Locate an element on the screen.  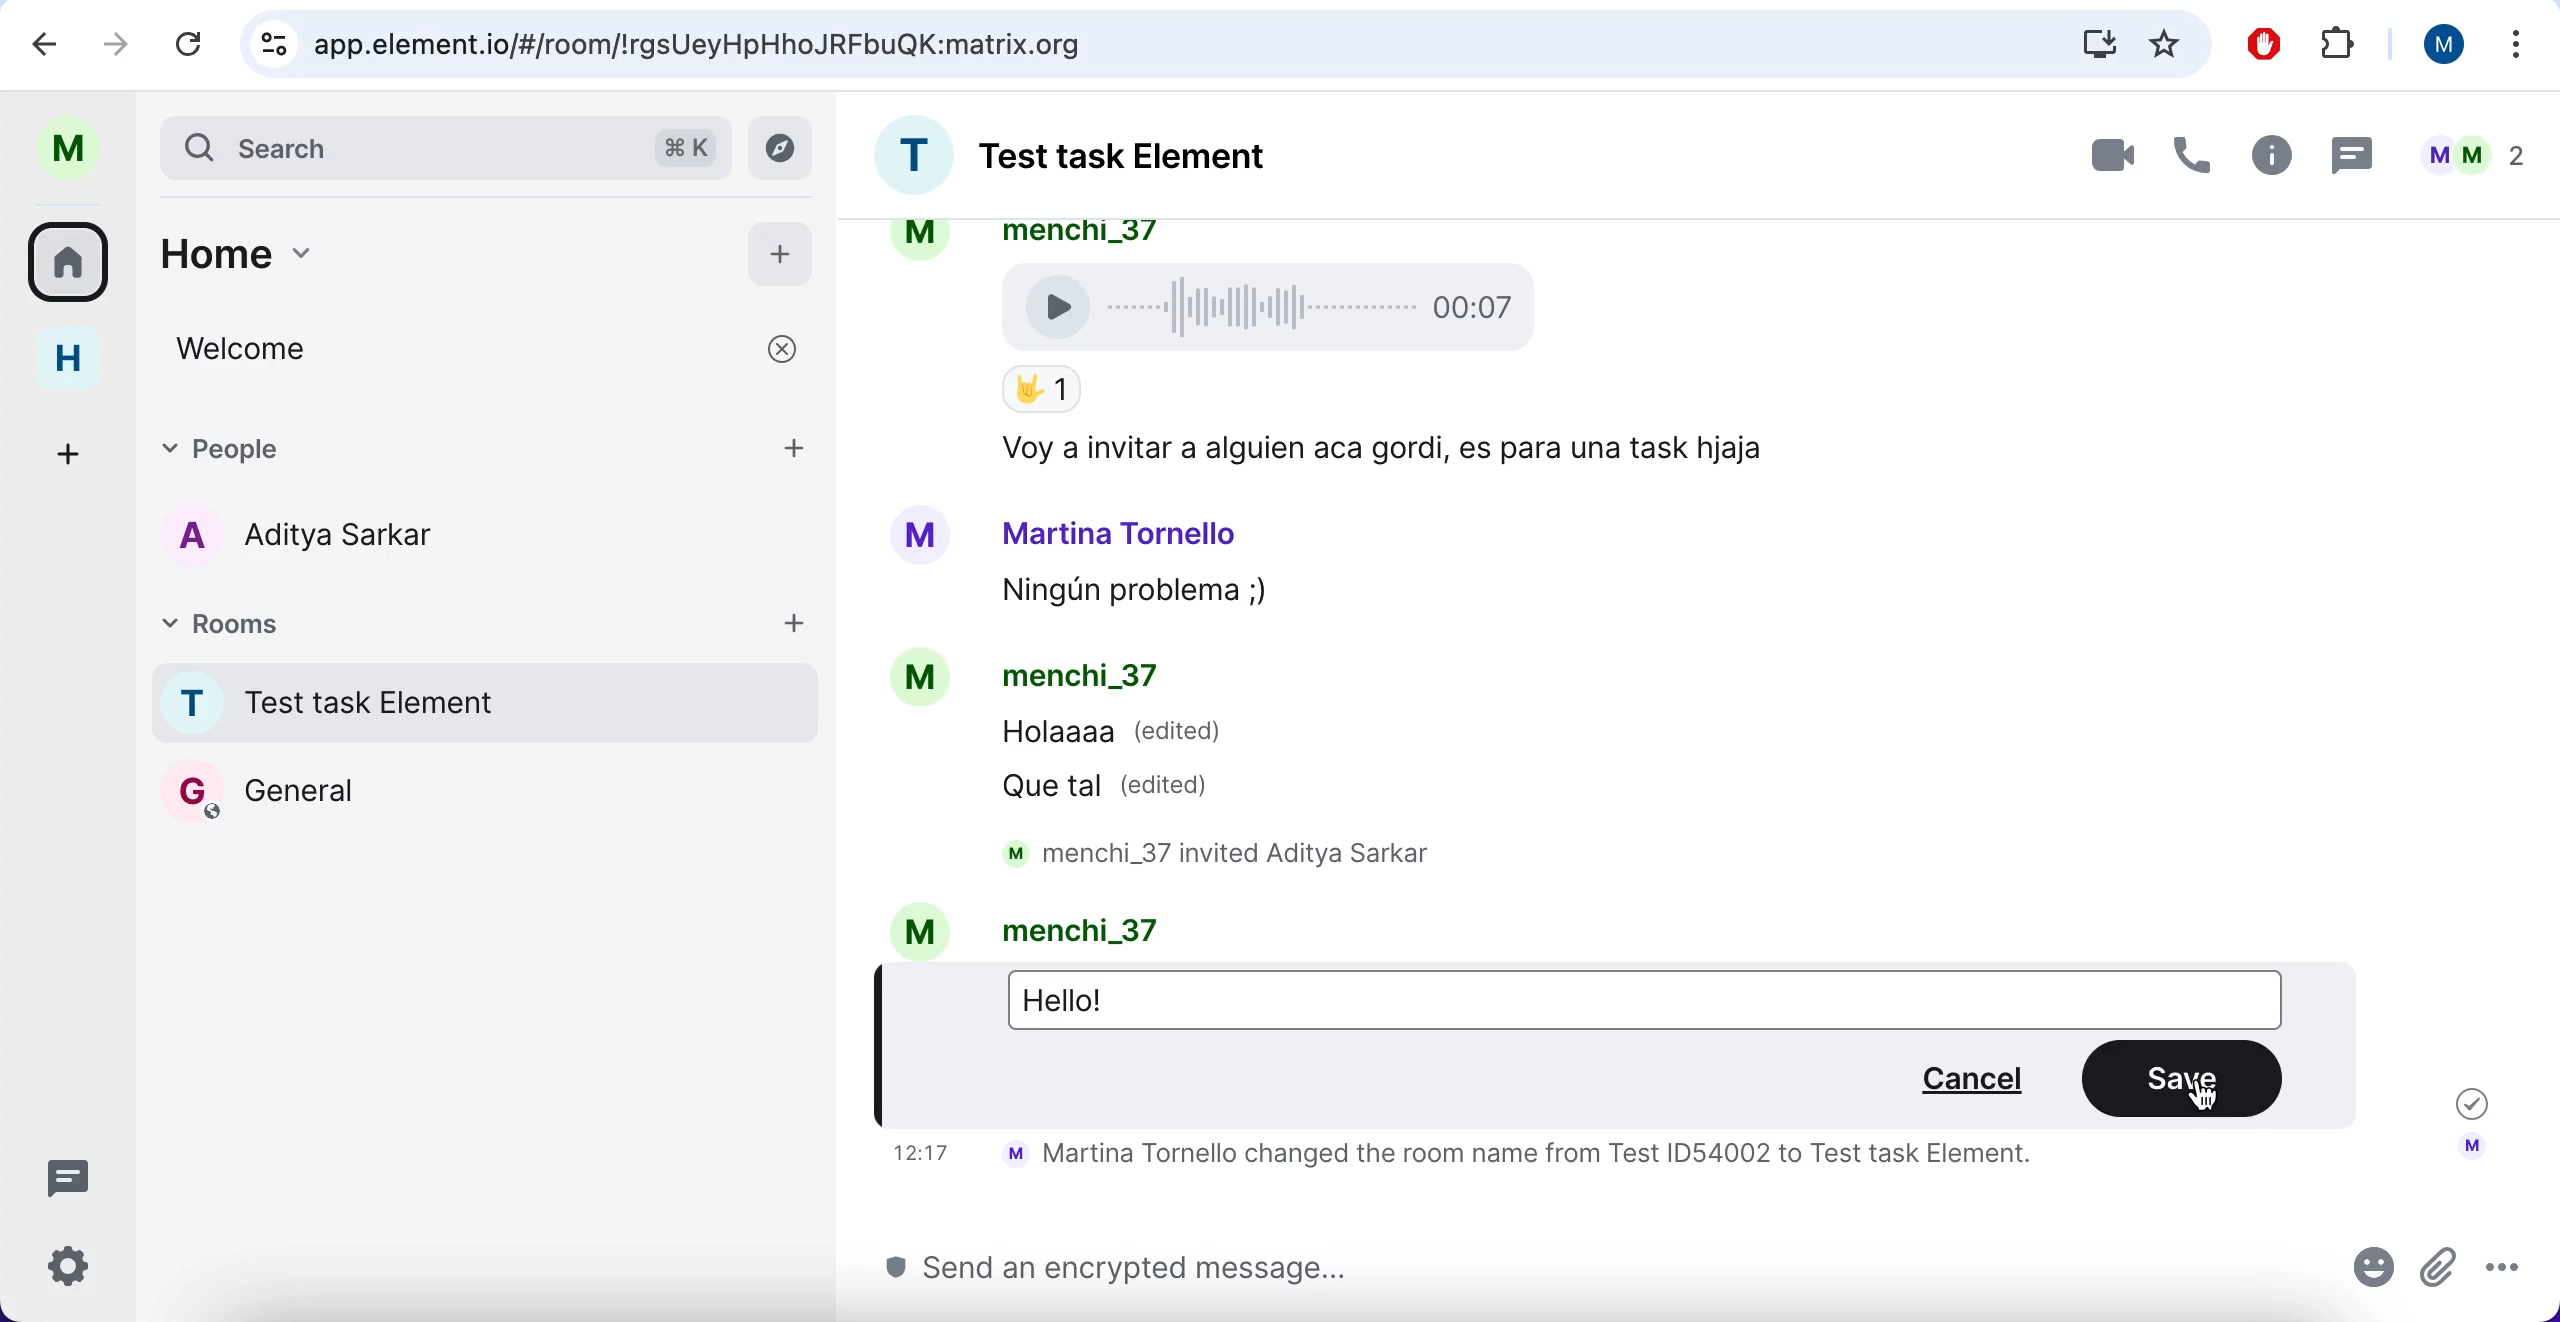
user is located at coordinates (82, 146).